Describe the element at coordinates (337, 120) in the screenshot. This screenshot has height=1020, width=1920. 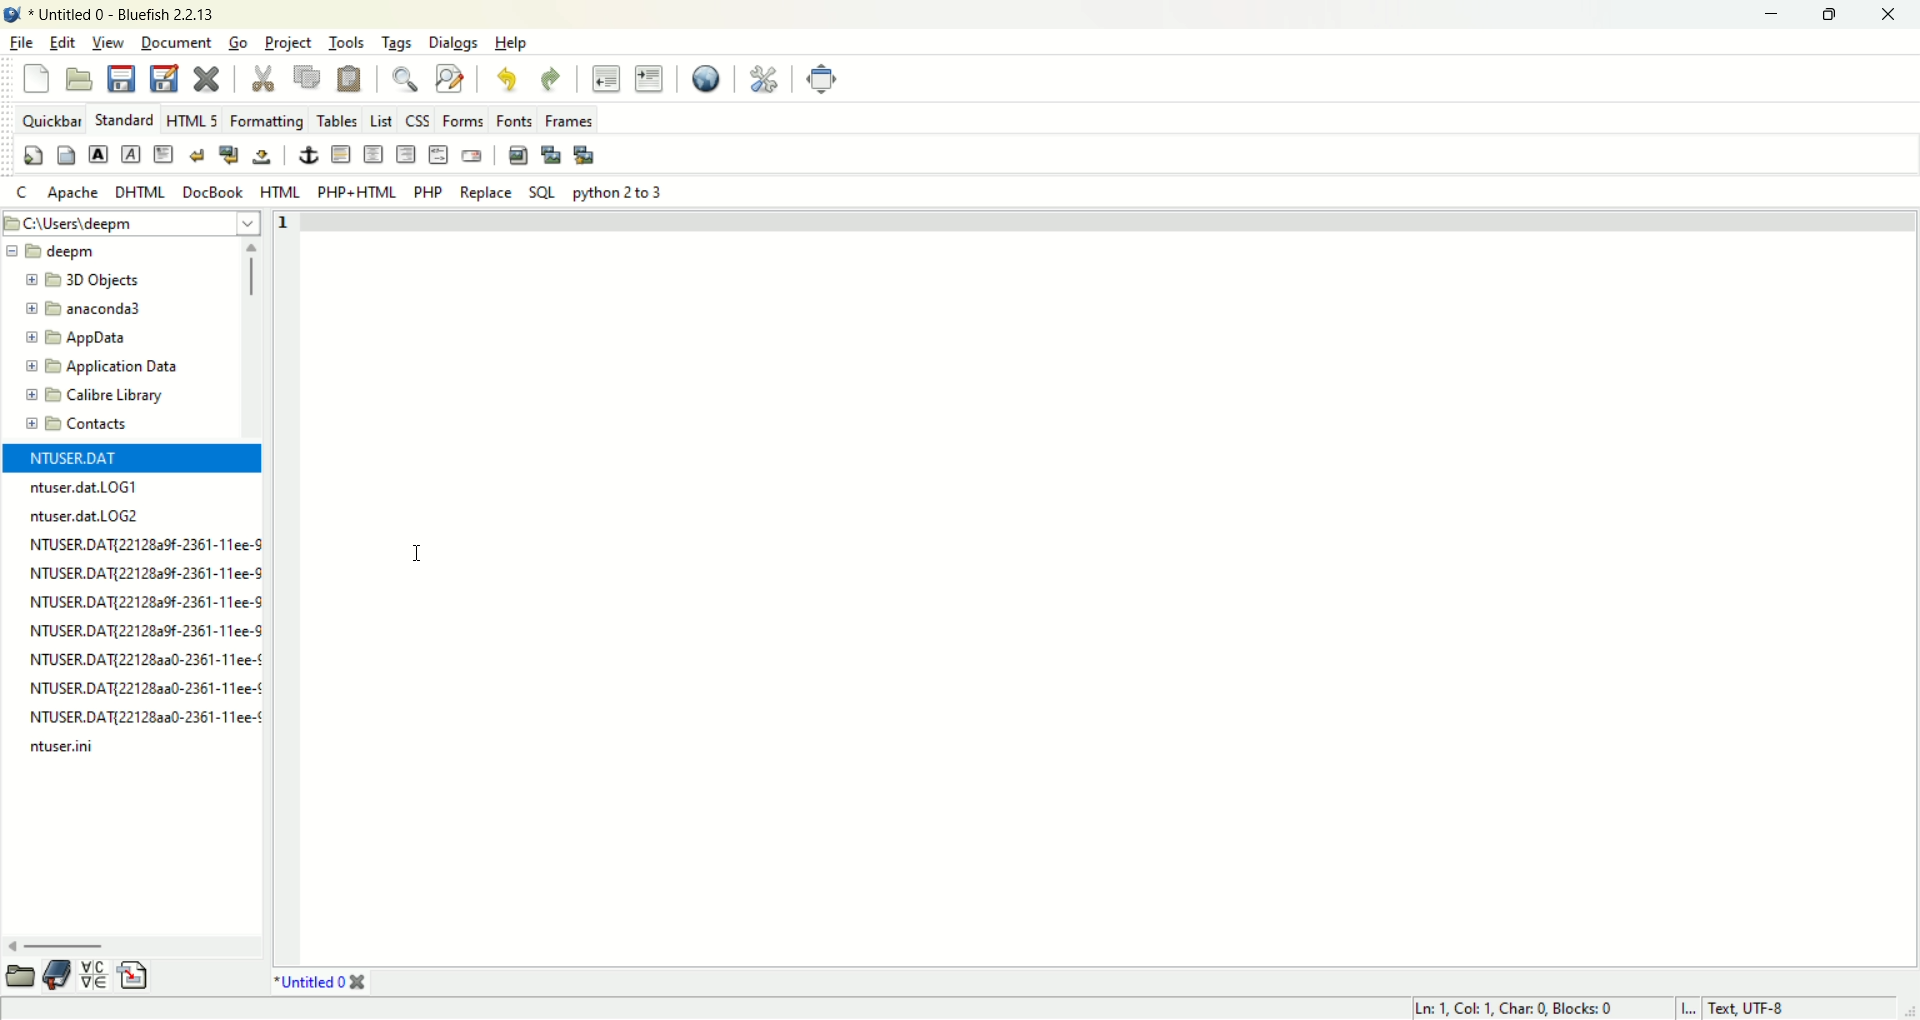
I see `tables` at that location.